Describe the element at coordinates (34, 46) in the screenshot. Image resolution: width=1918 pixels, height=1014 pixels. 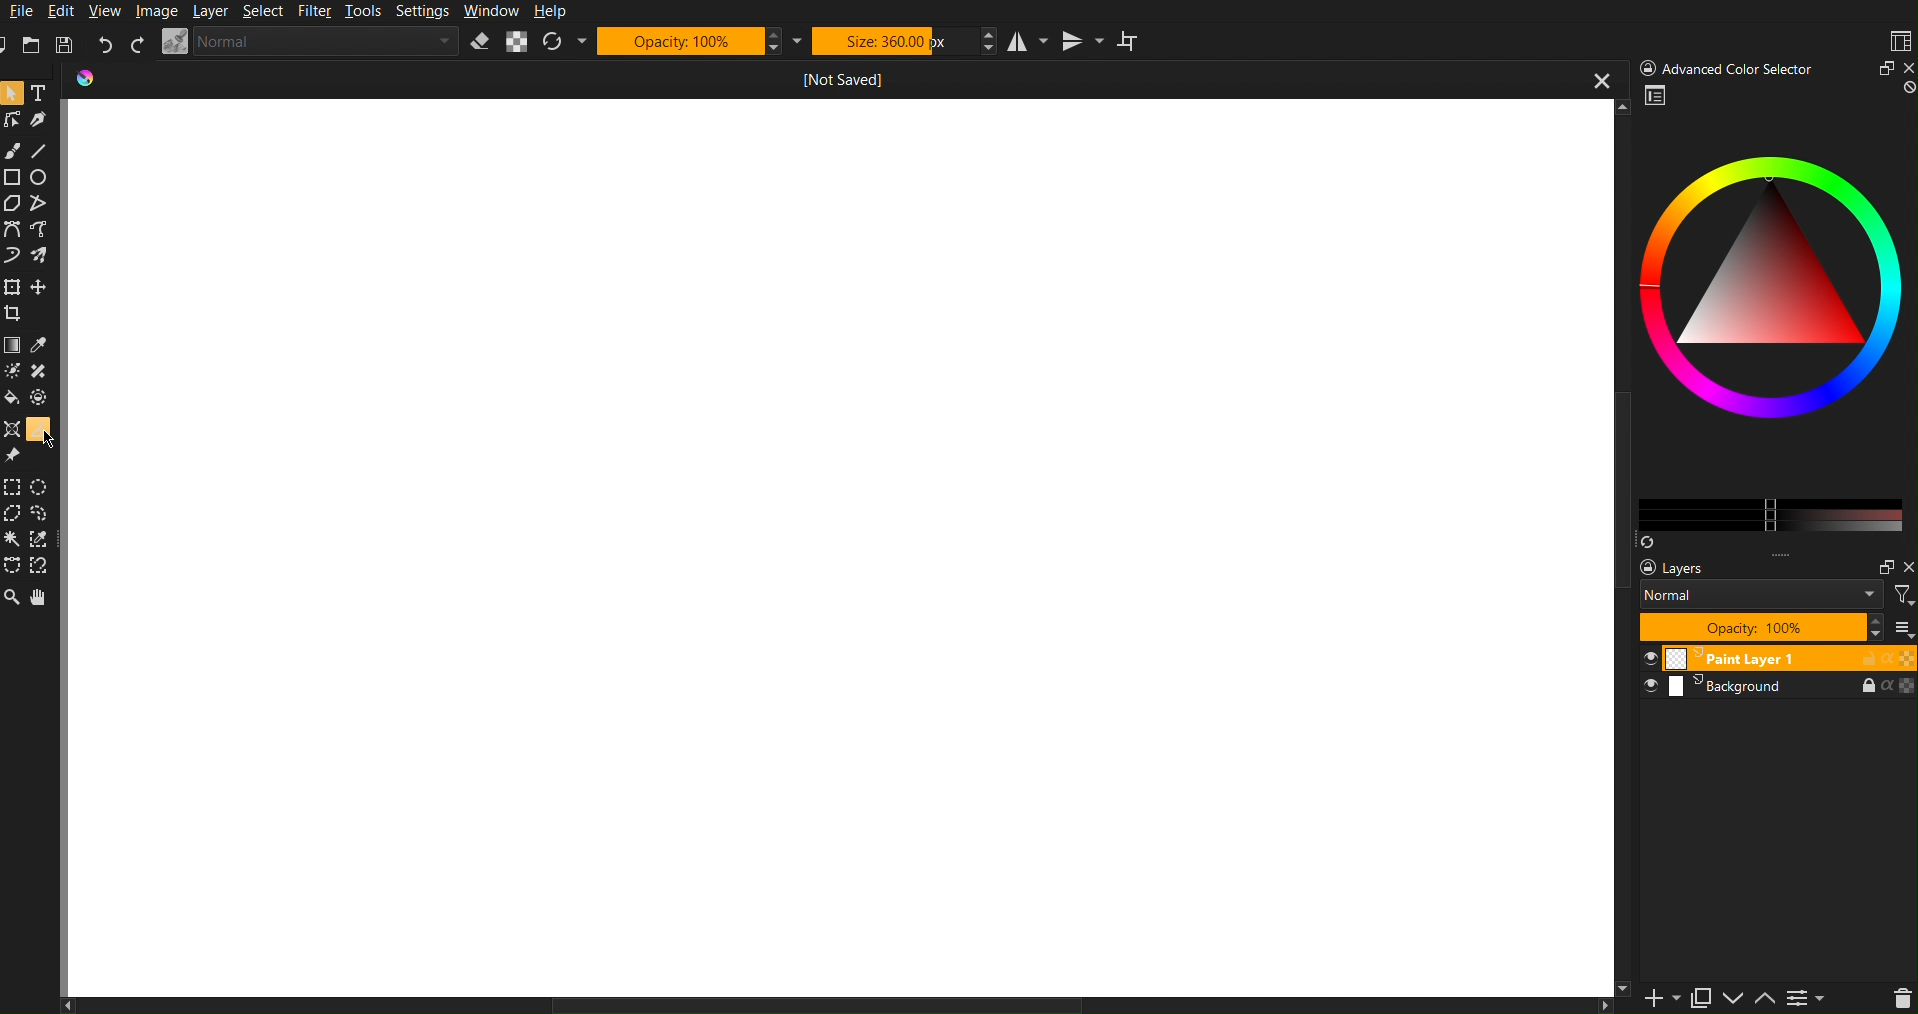
I see `Open` at that location.